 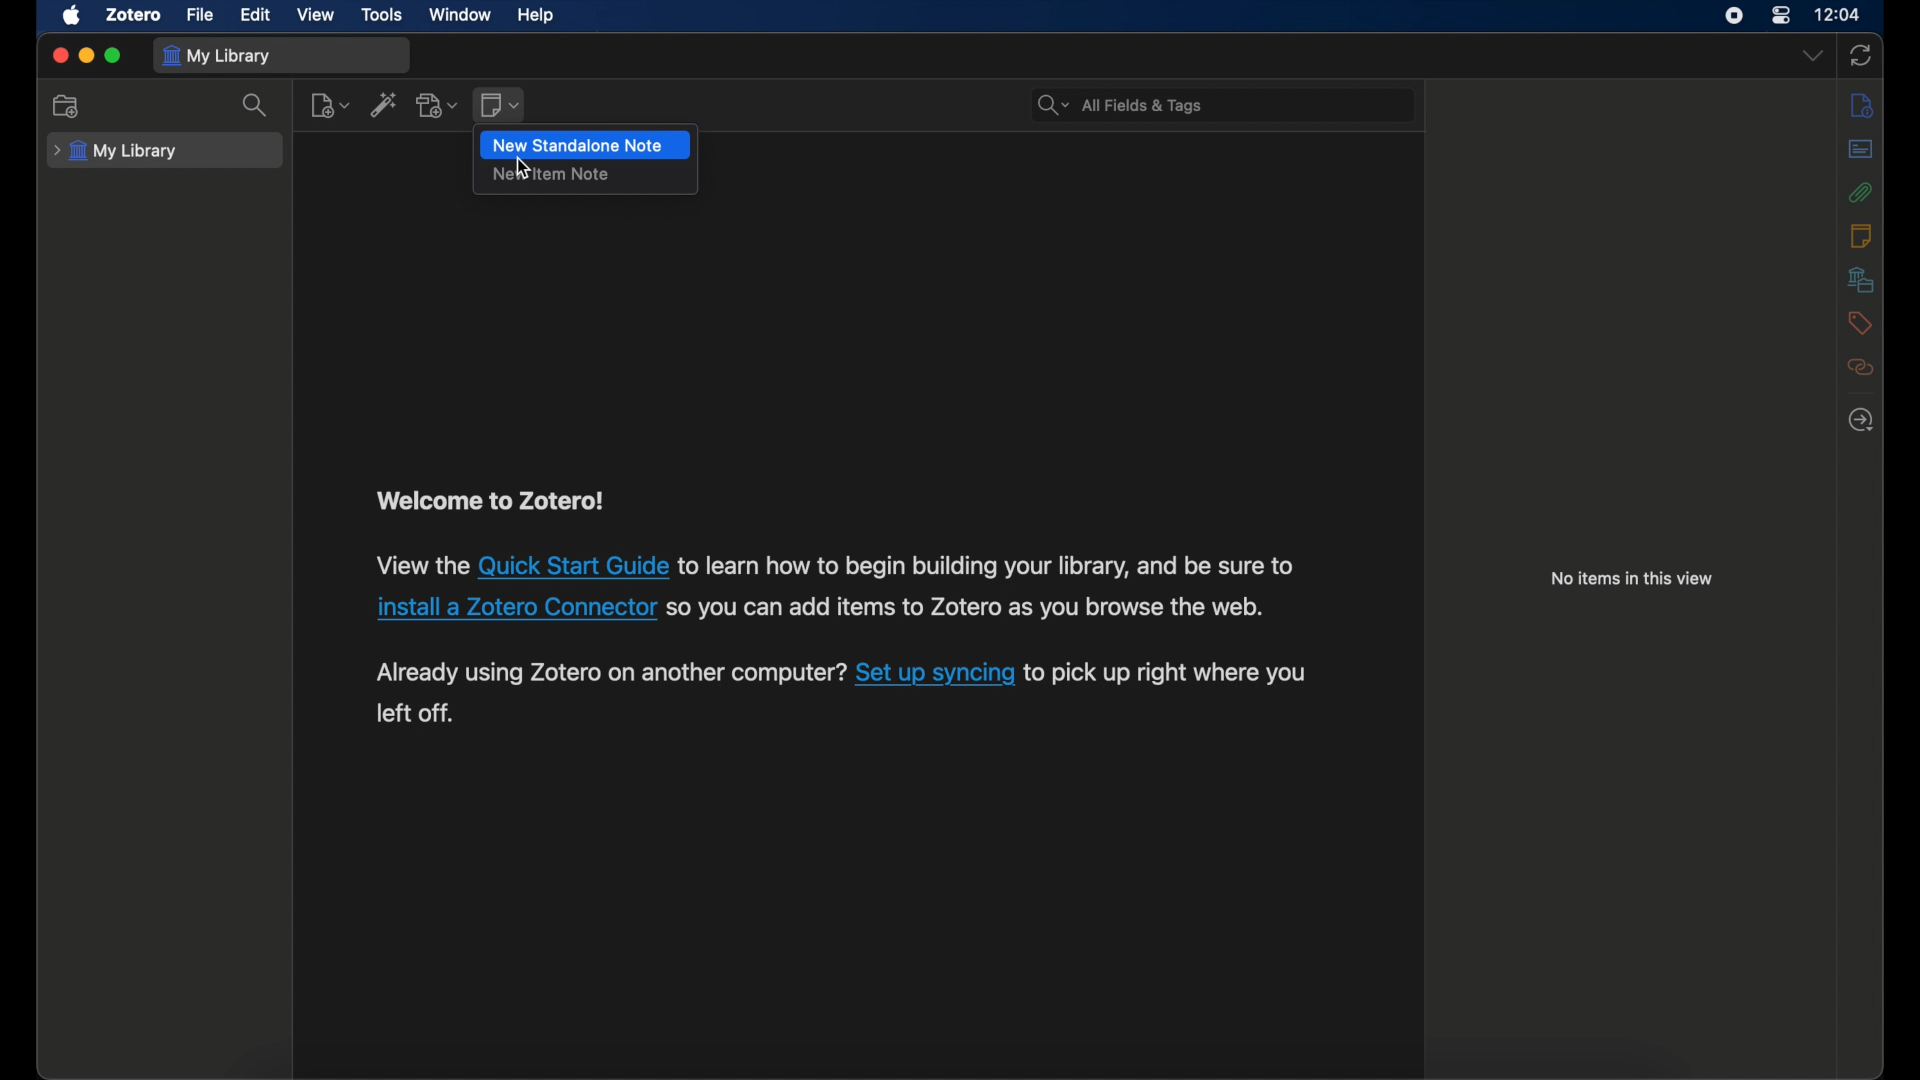 I want to click on tags, so click(x=1860, y=323).